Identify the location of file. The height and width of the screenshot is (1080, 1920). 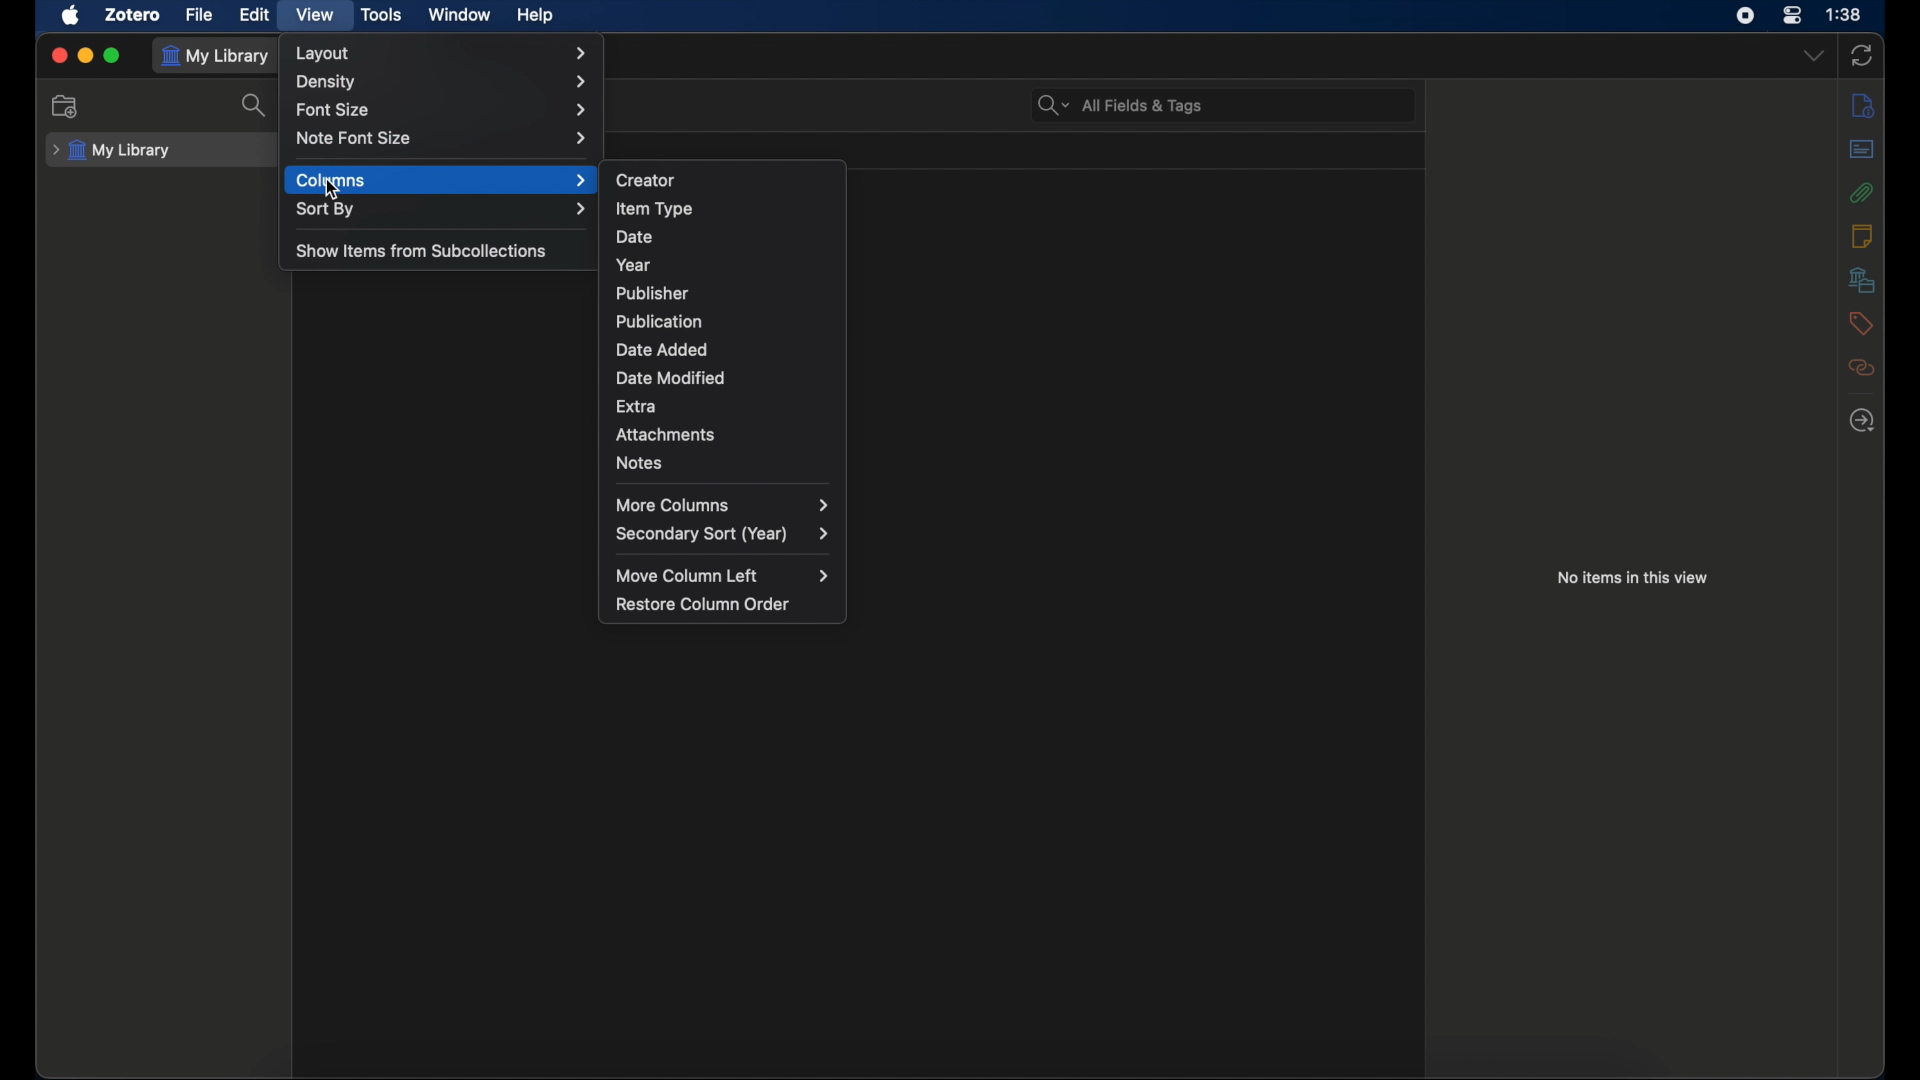
(200, 15).